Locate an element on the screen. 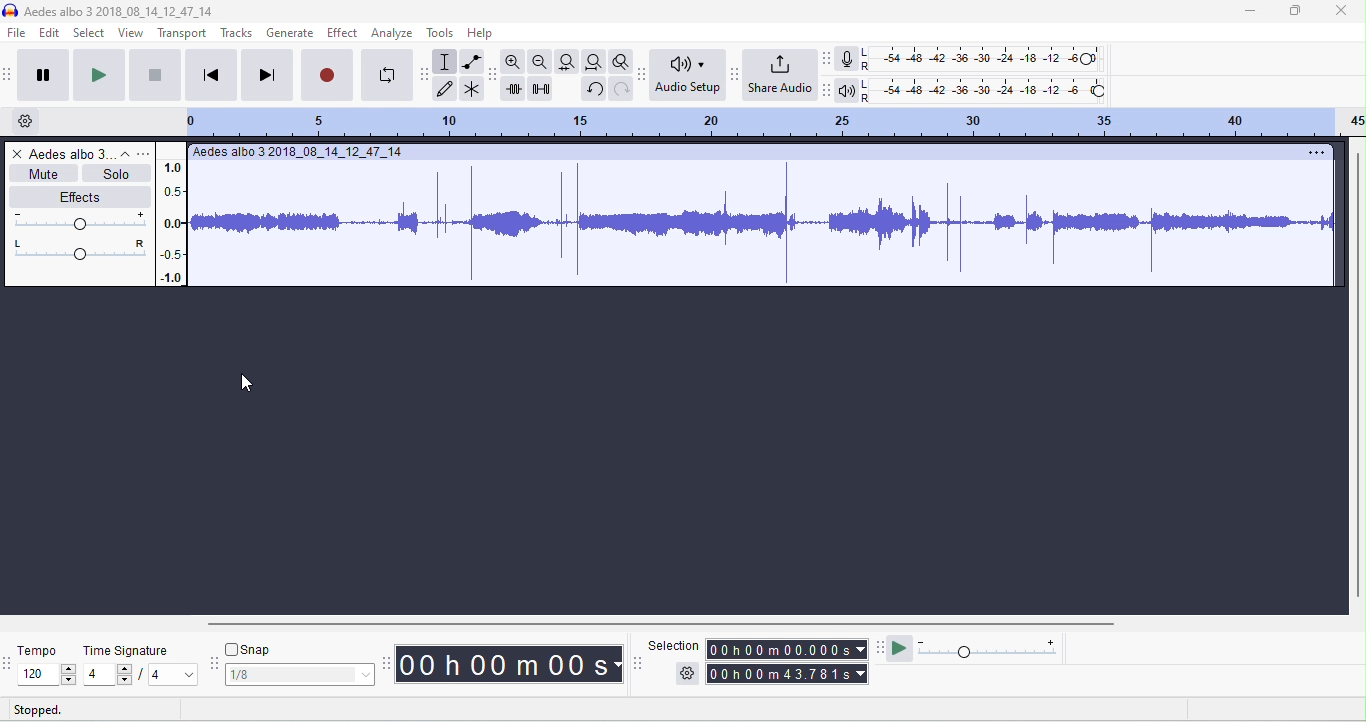  select snapping is located at coordinates (299, 673).